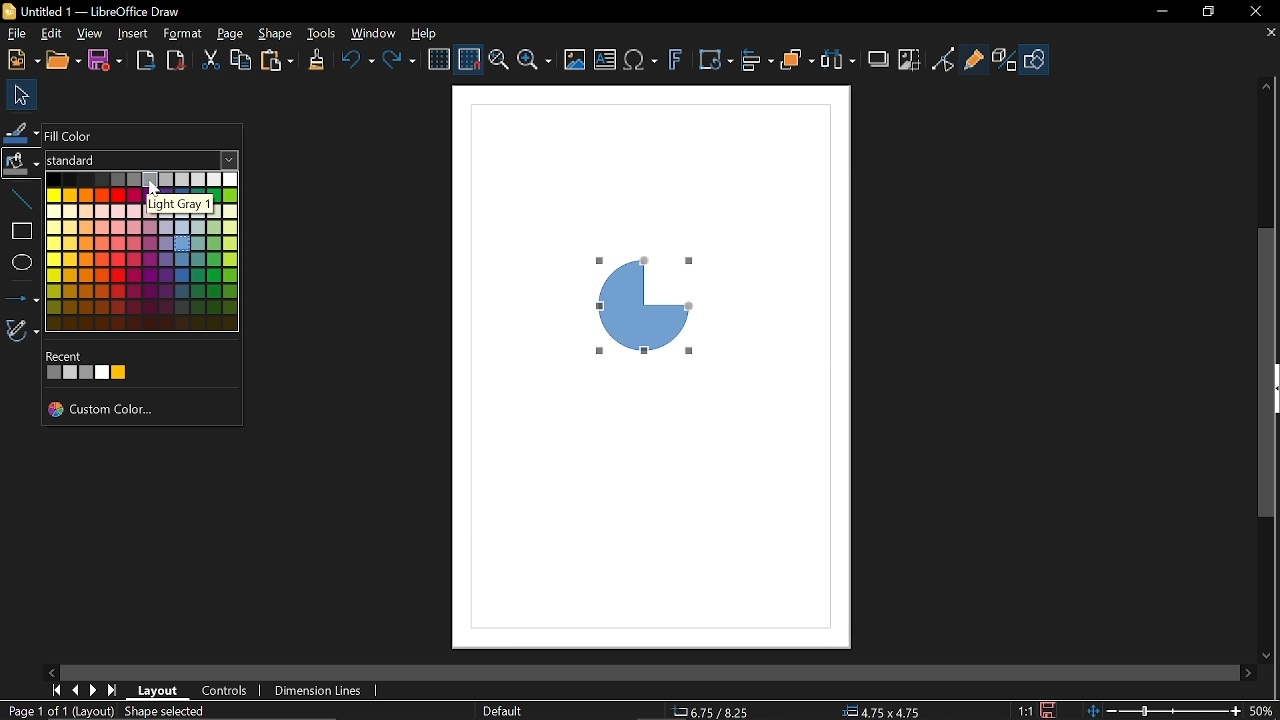  Describe the element at coordinates (115, 689) in the screenshot. I see `Last page` at that location.